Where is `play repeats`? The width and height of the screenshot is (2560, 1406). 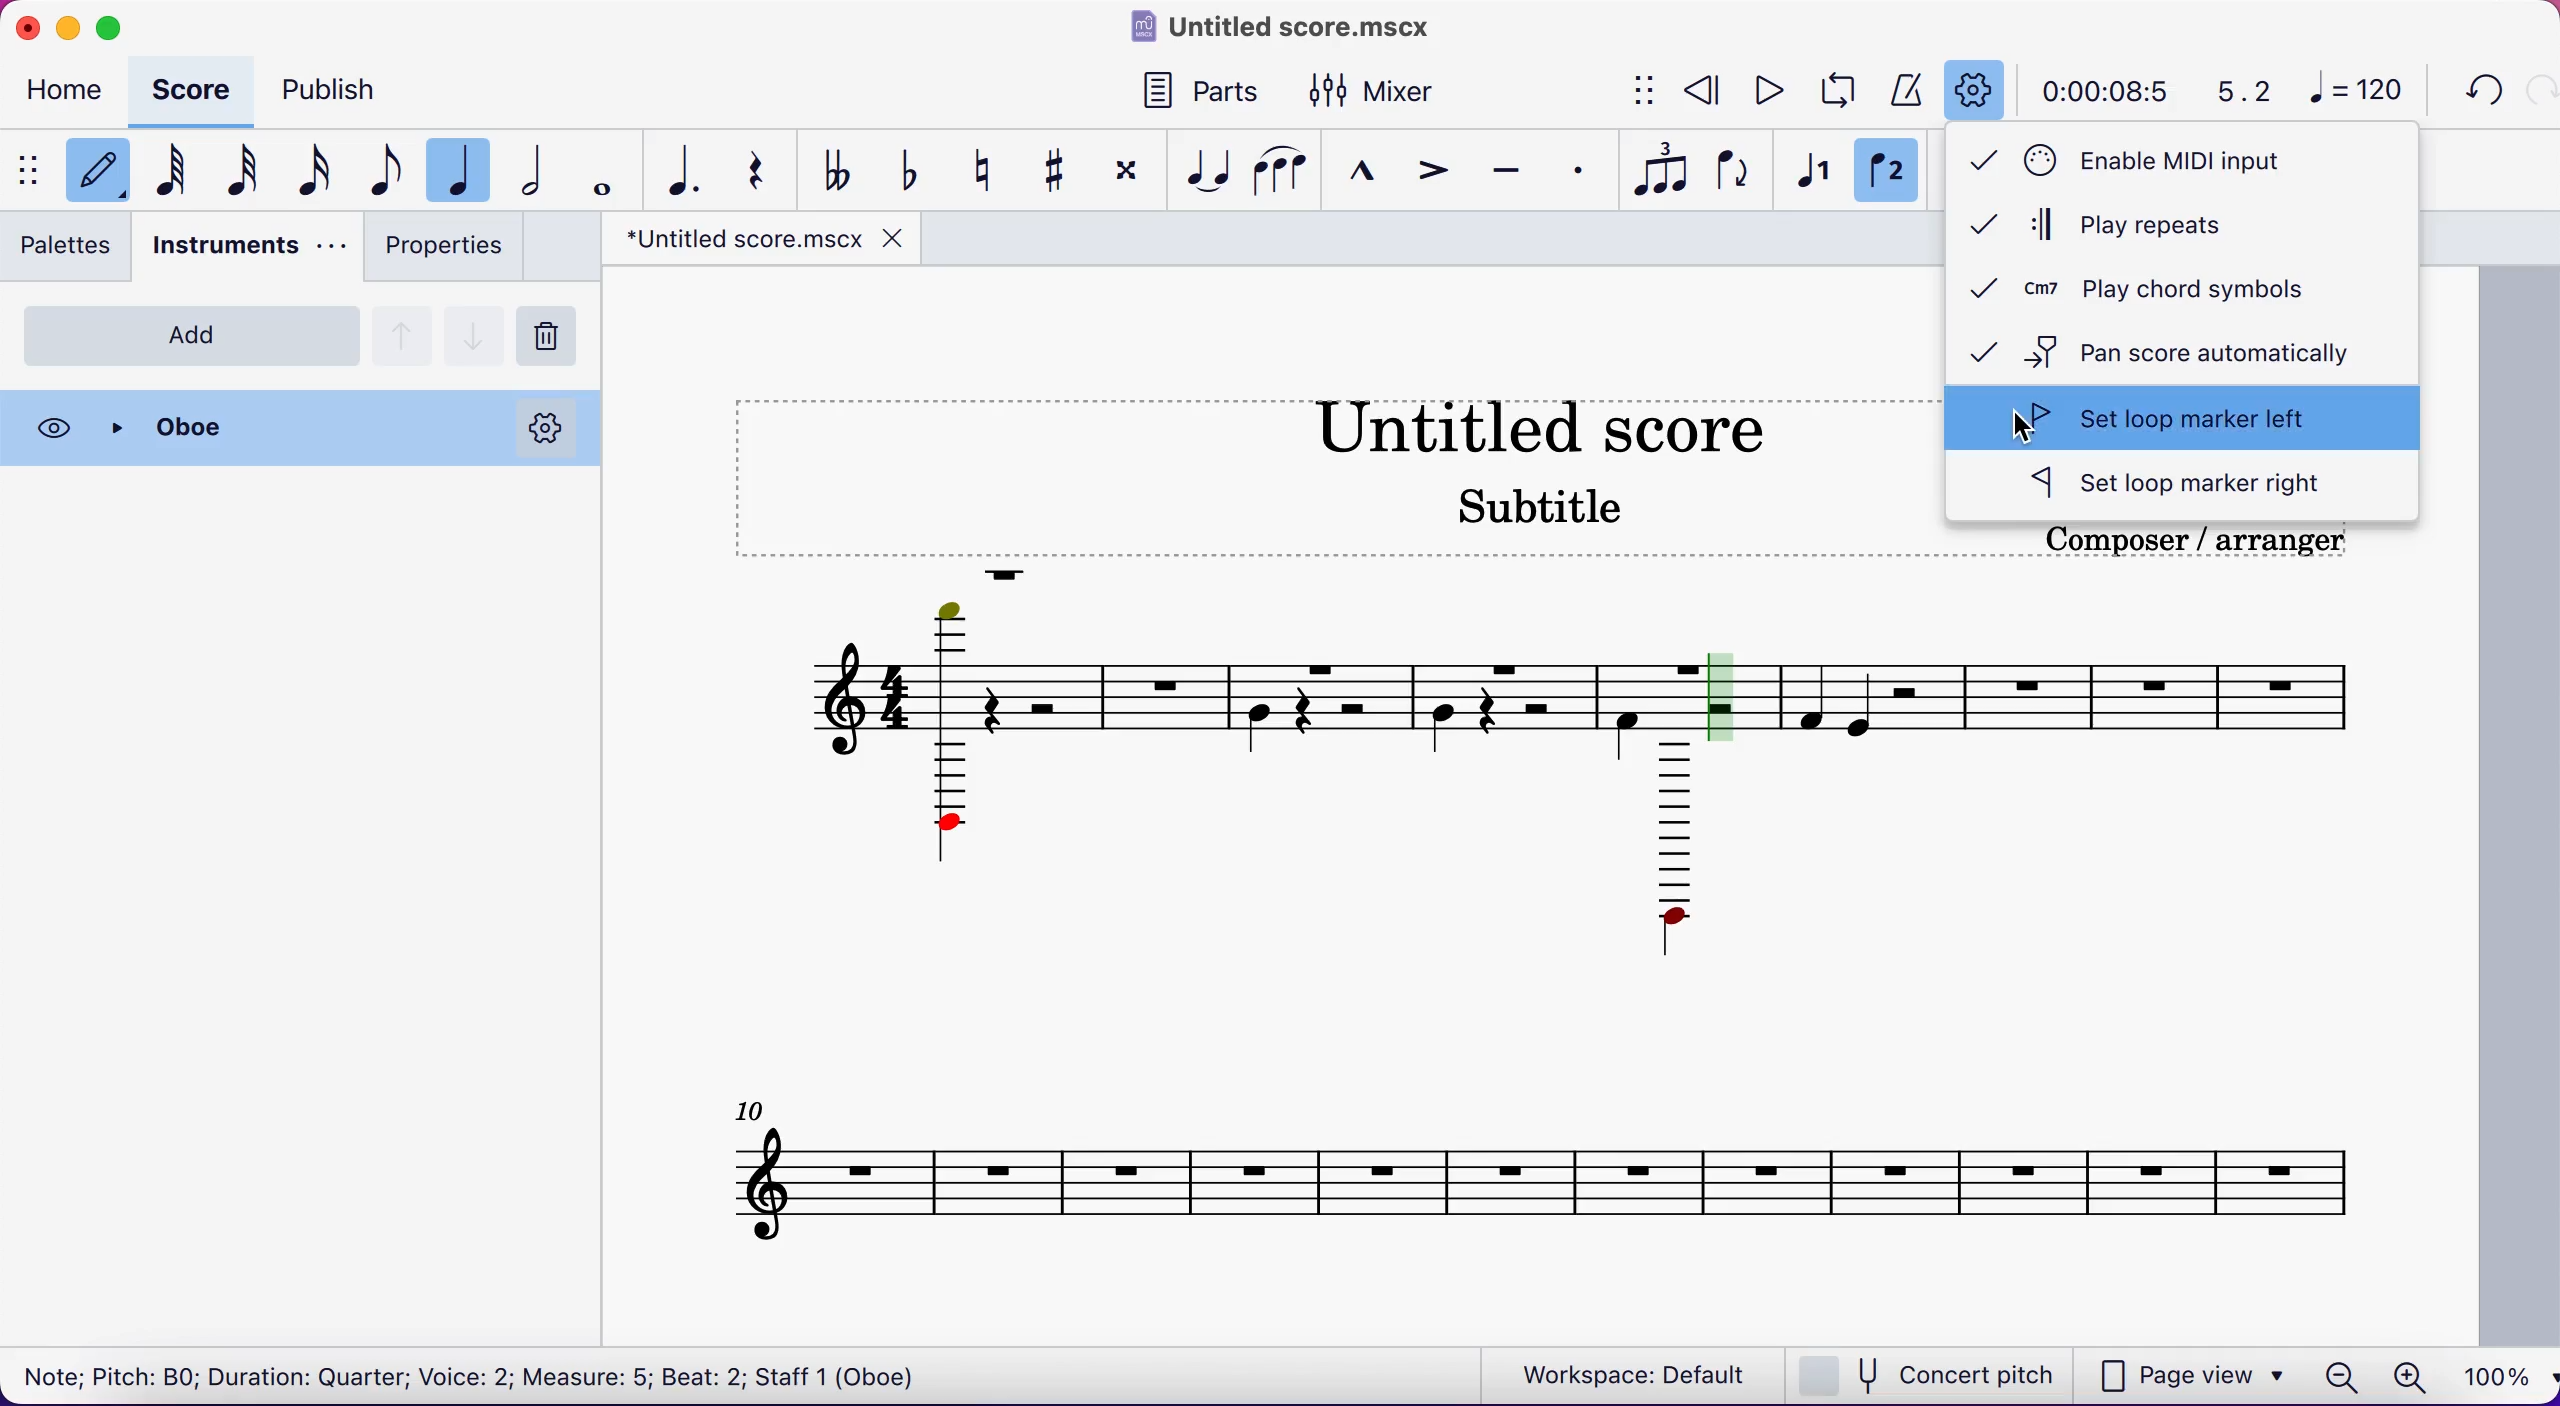 play repeats is located at coordinates (2139, 228).